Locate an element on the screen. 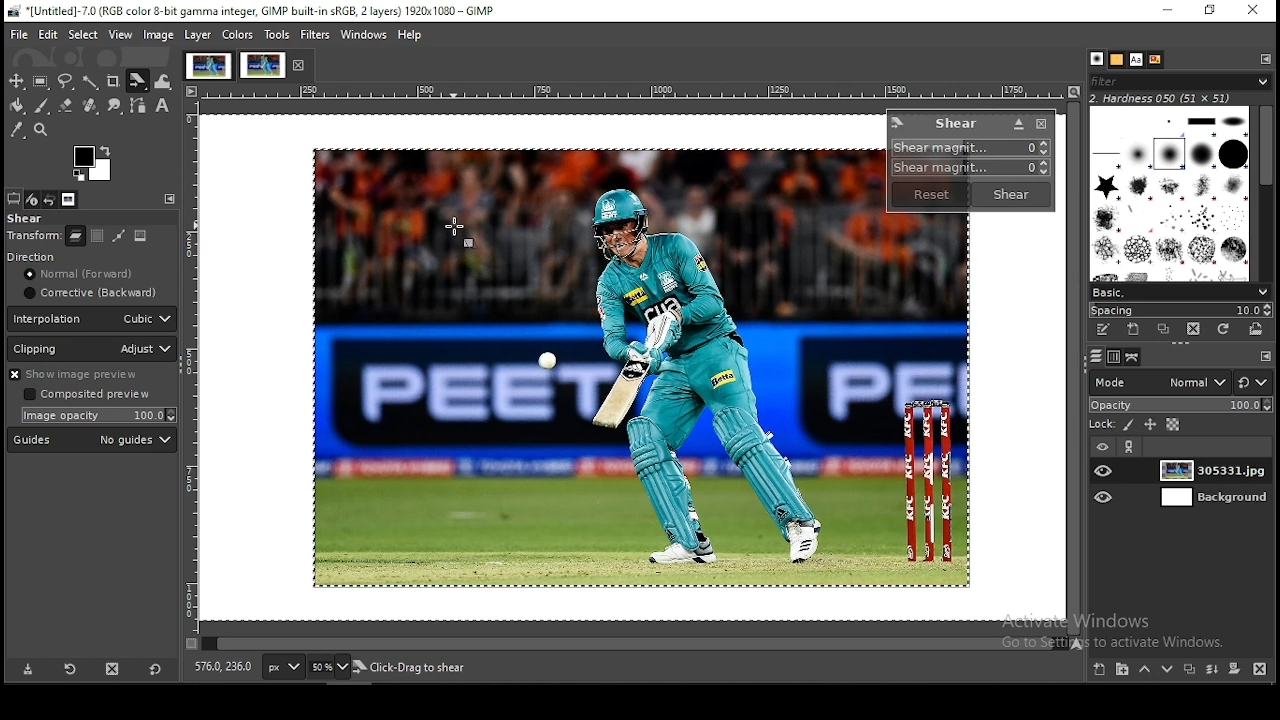 Image resolution: width=1280 pixels, height=720 pixels. delete this layer is located at coordinates (112, 668).